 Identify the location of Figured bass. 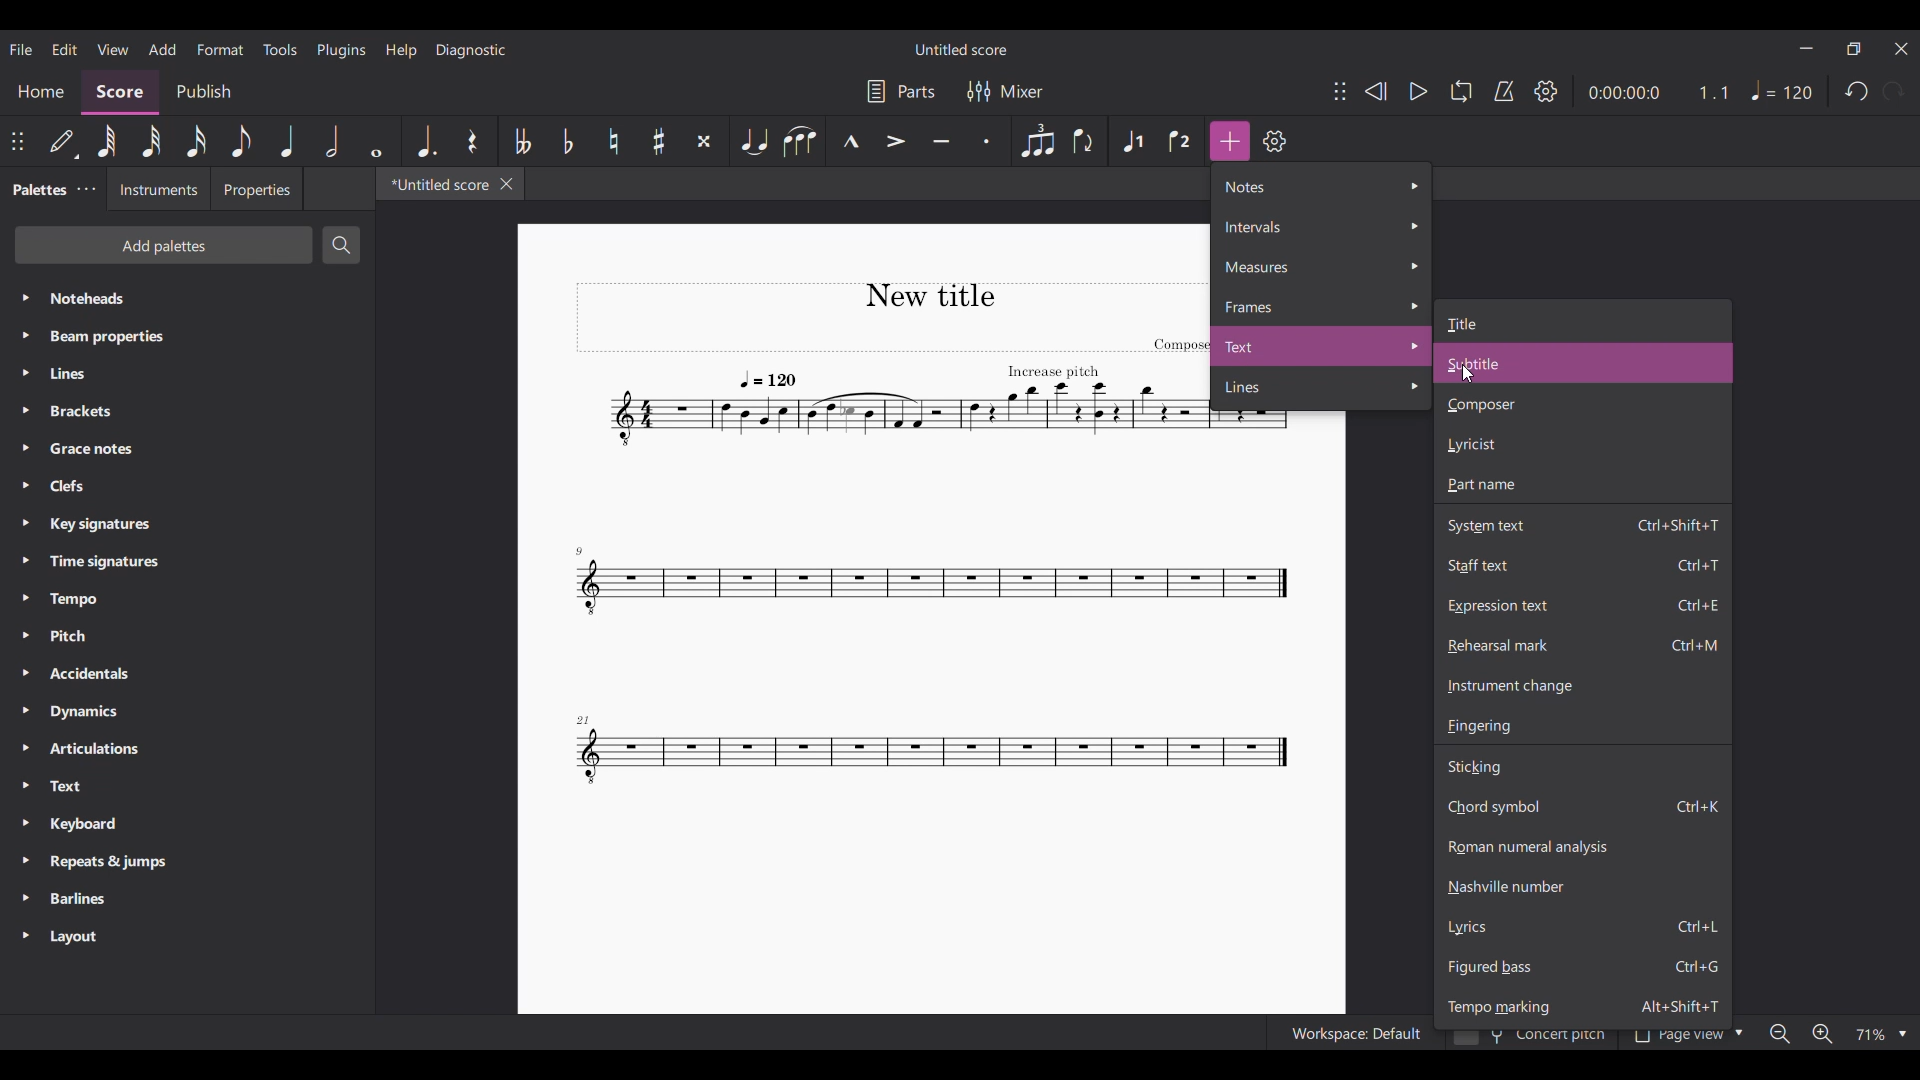
(1582, 967).